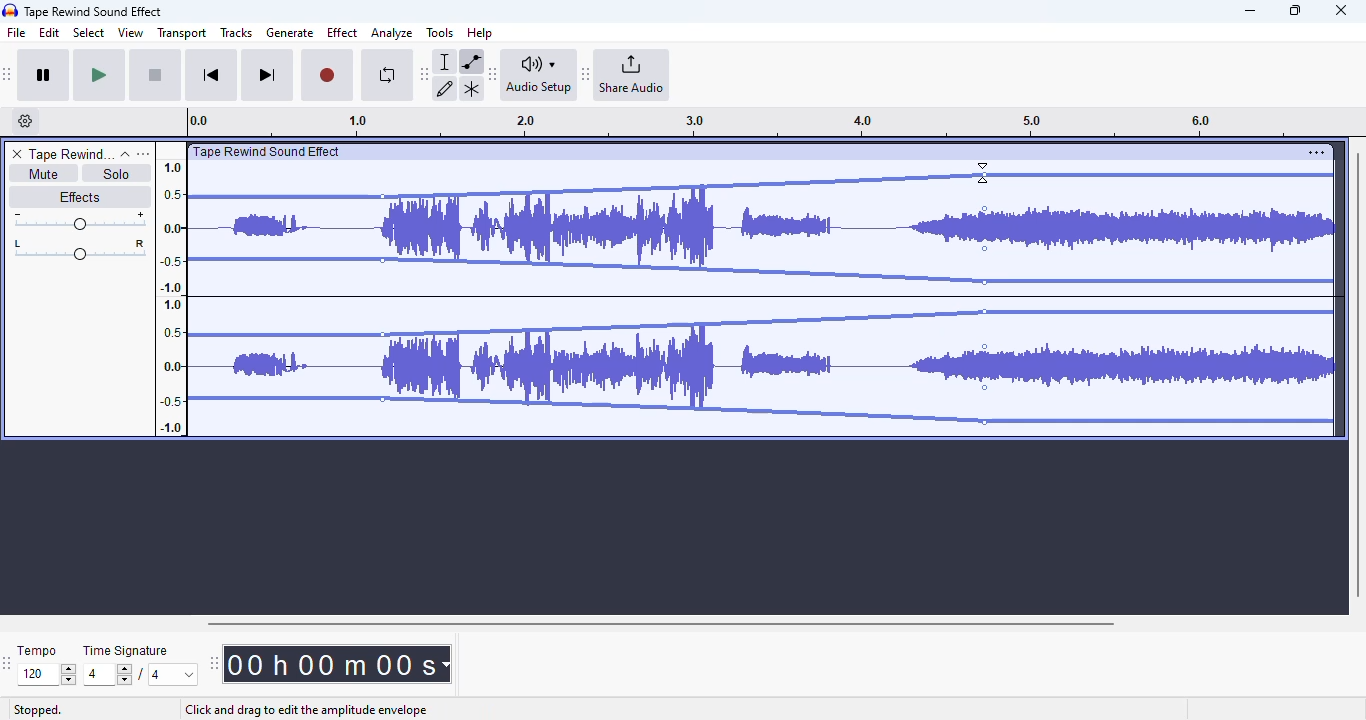 This screenshot has height=720, width=1366. Describe the element at coordinates (38, 711) in the screenshot. I see `stopped` at that location.